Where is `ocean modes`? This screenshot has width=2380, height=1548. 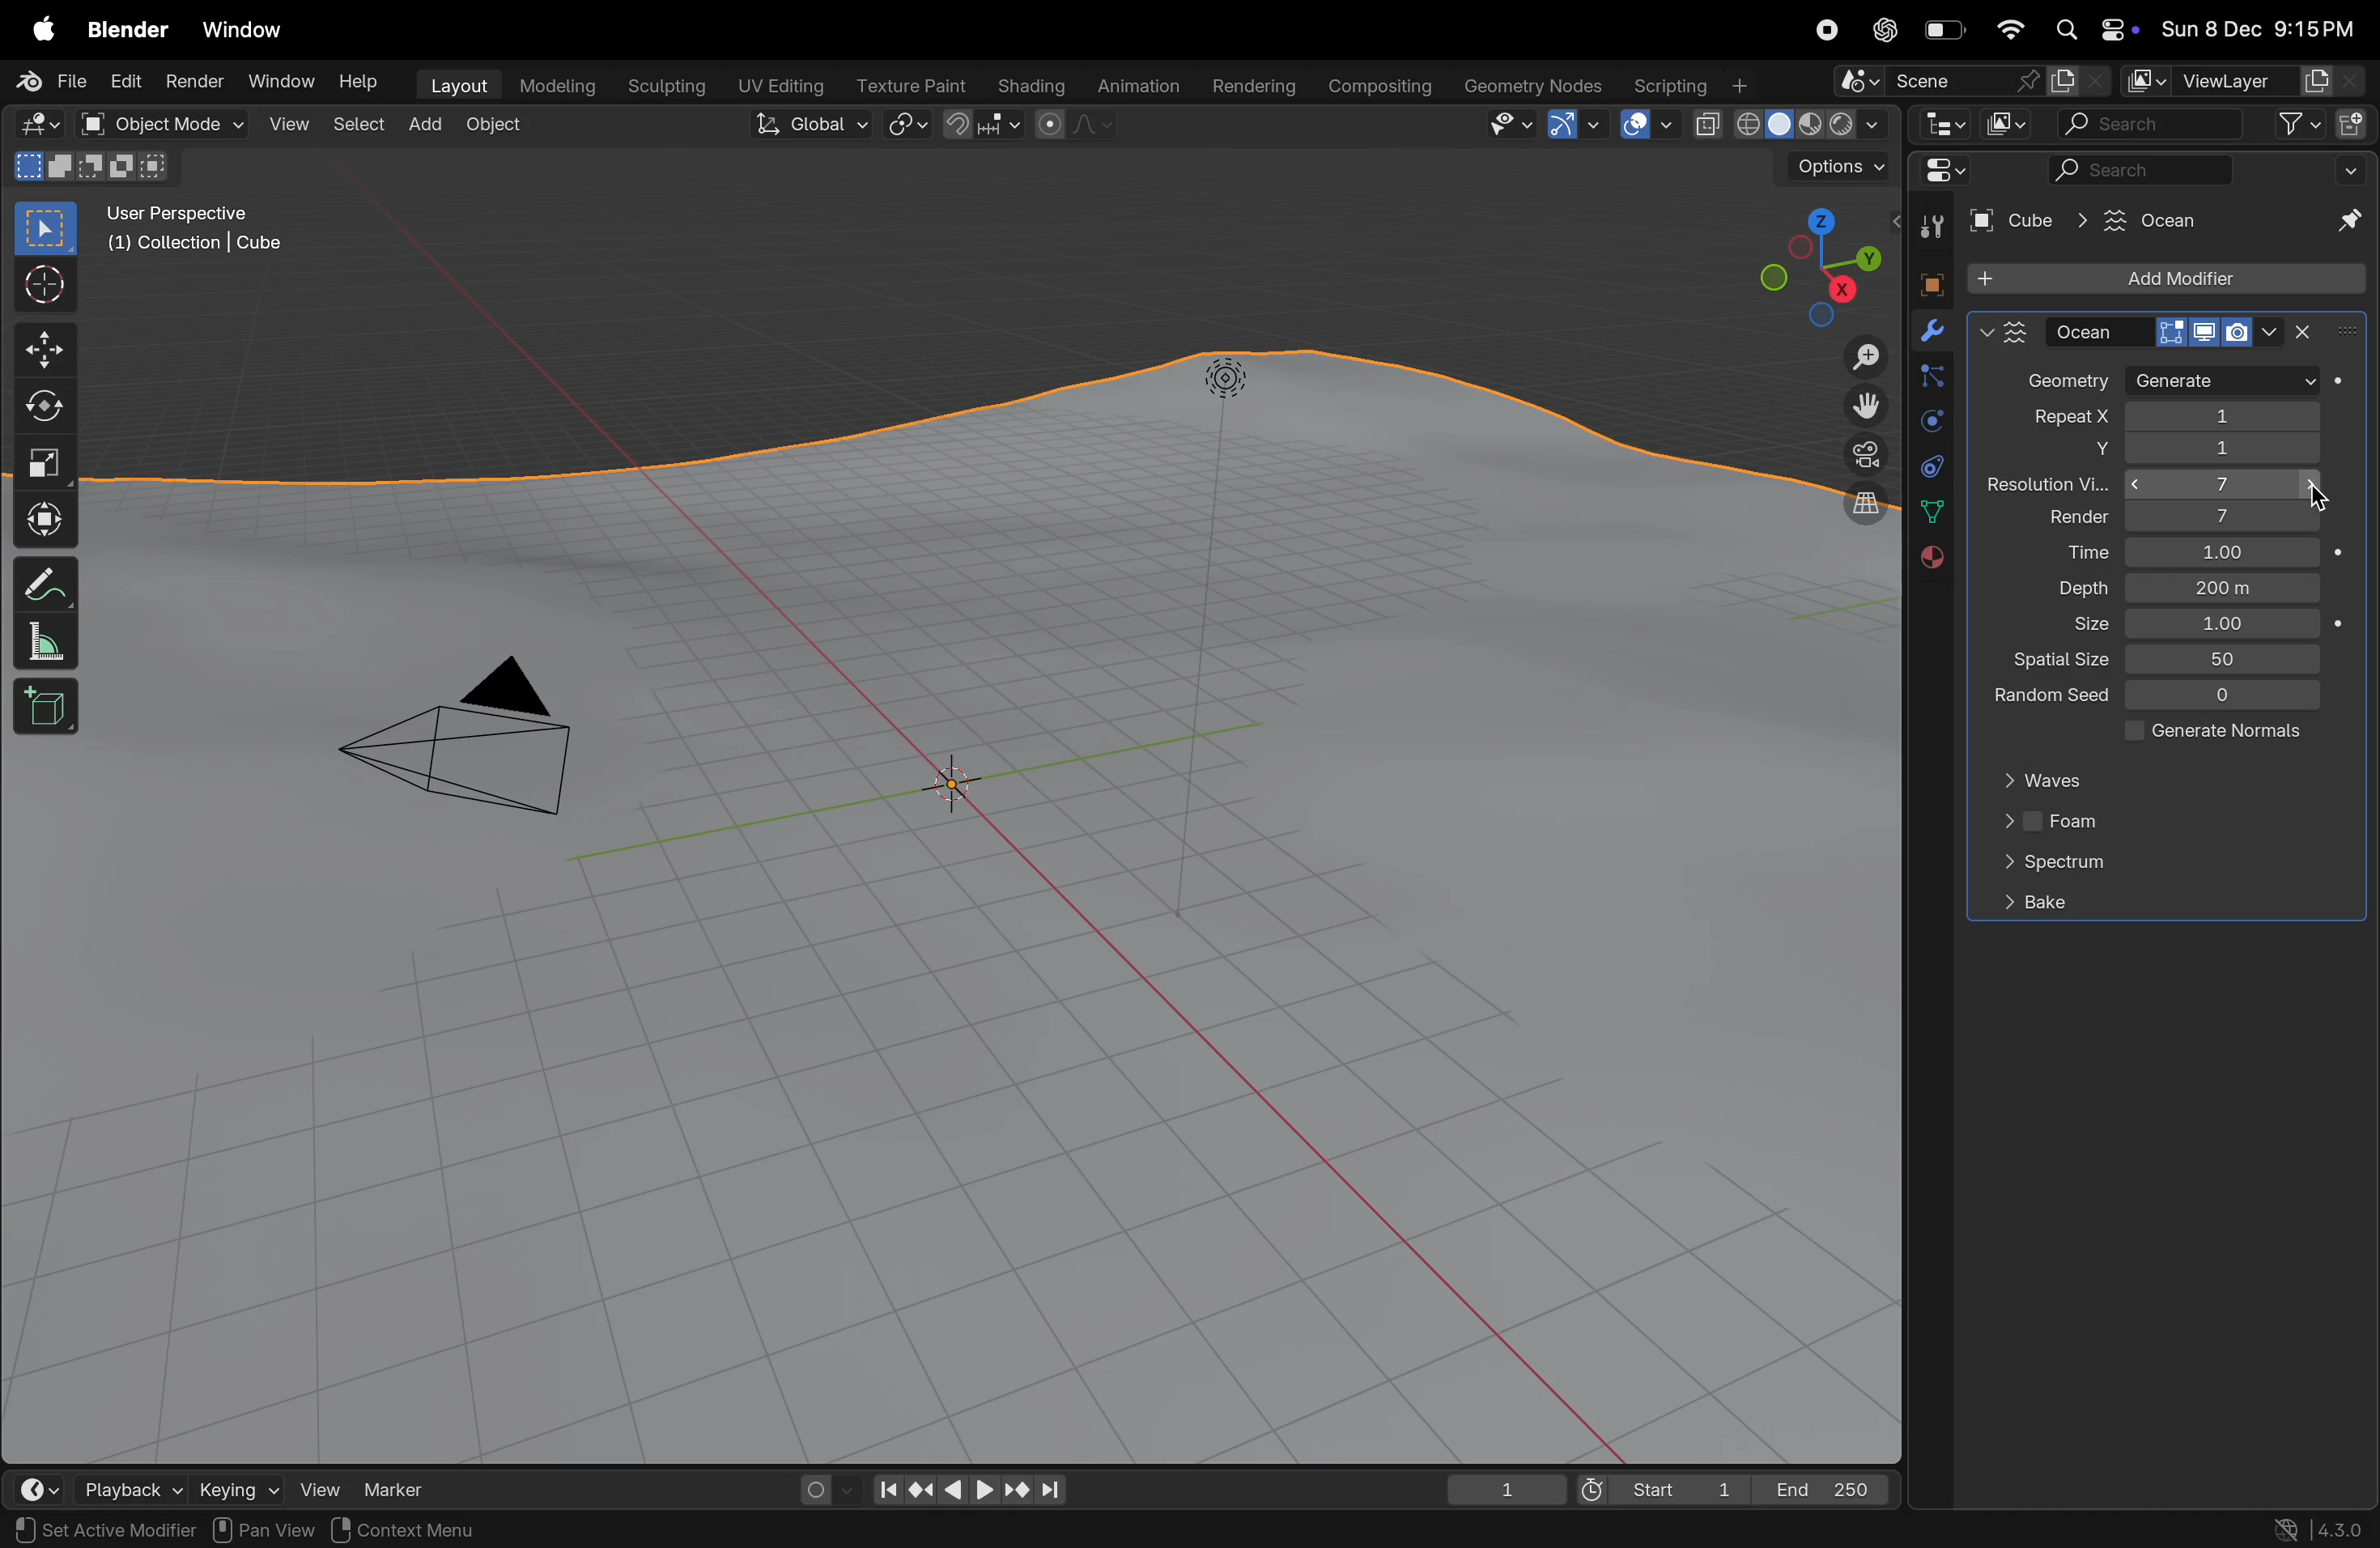
ocean modes is located at coordinates (2168, 331).